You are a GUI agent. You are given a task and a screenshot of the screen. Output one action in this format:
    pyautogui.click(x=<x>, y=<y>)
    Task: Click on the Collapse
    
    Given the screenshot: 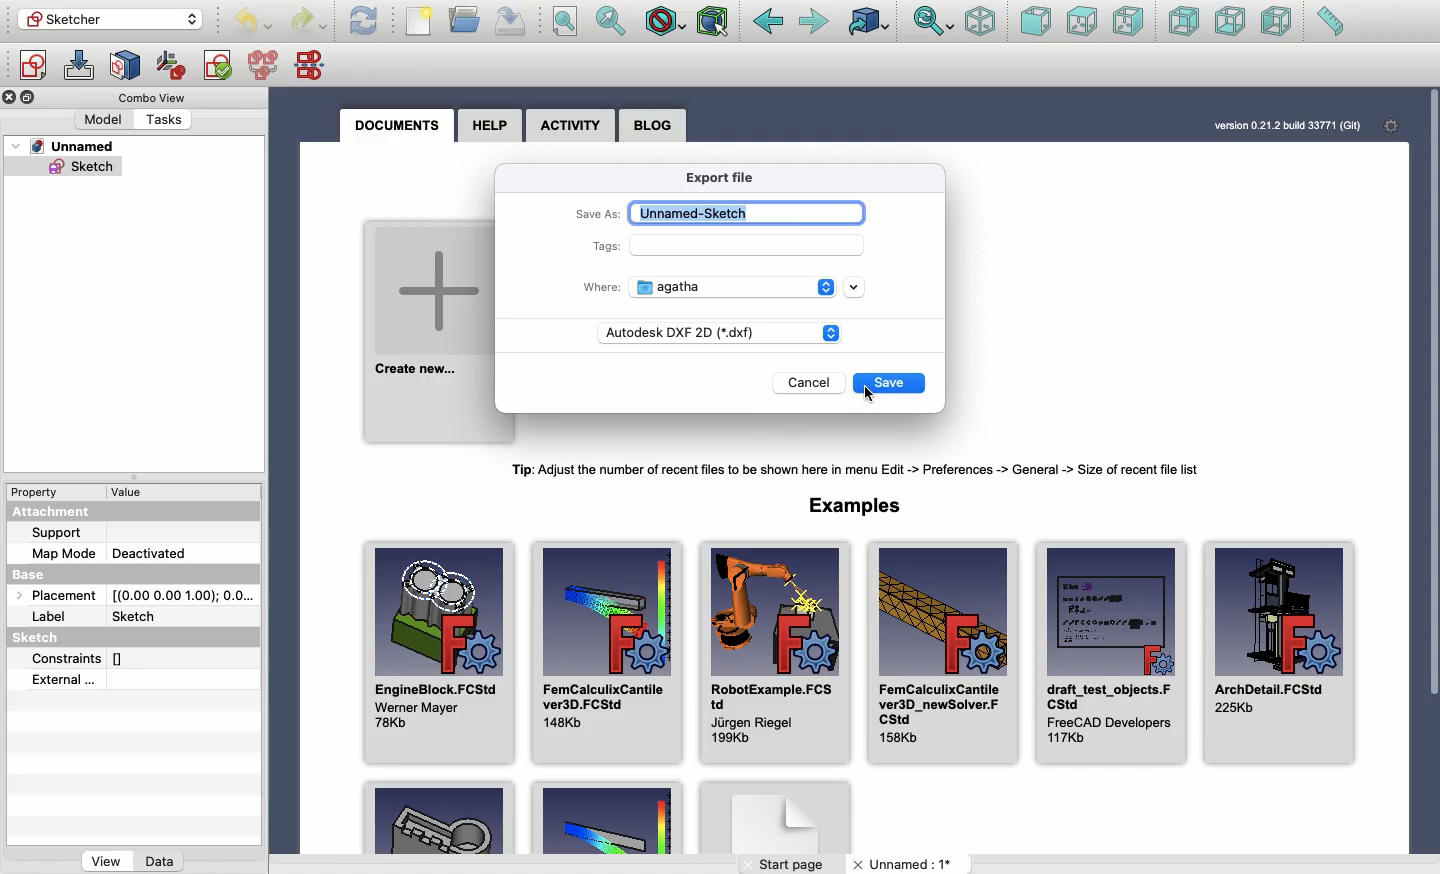 What is the action you would take?
    pyautogui.click(x=30, y=98)
    